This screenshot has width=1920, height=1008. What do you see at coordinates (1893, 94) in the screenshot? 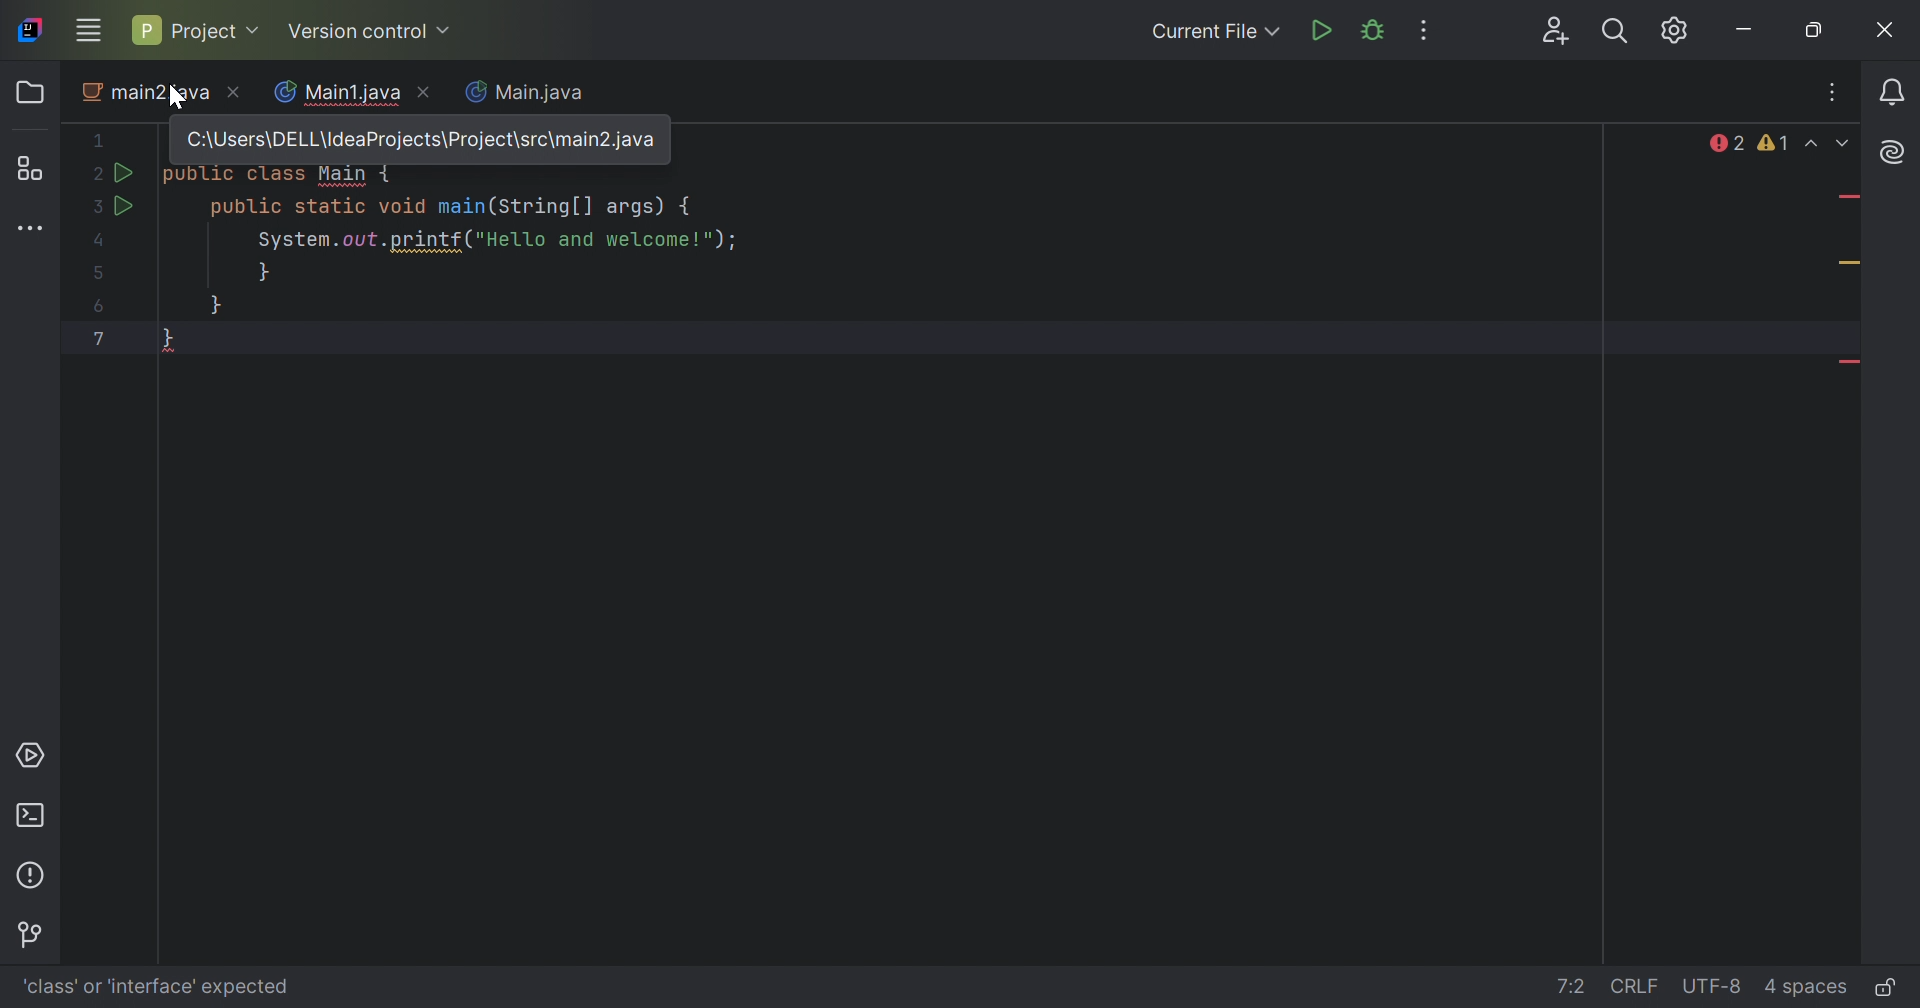
I see `Notifications` at bounding box center [1893, 94].